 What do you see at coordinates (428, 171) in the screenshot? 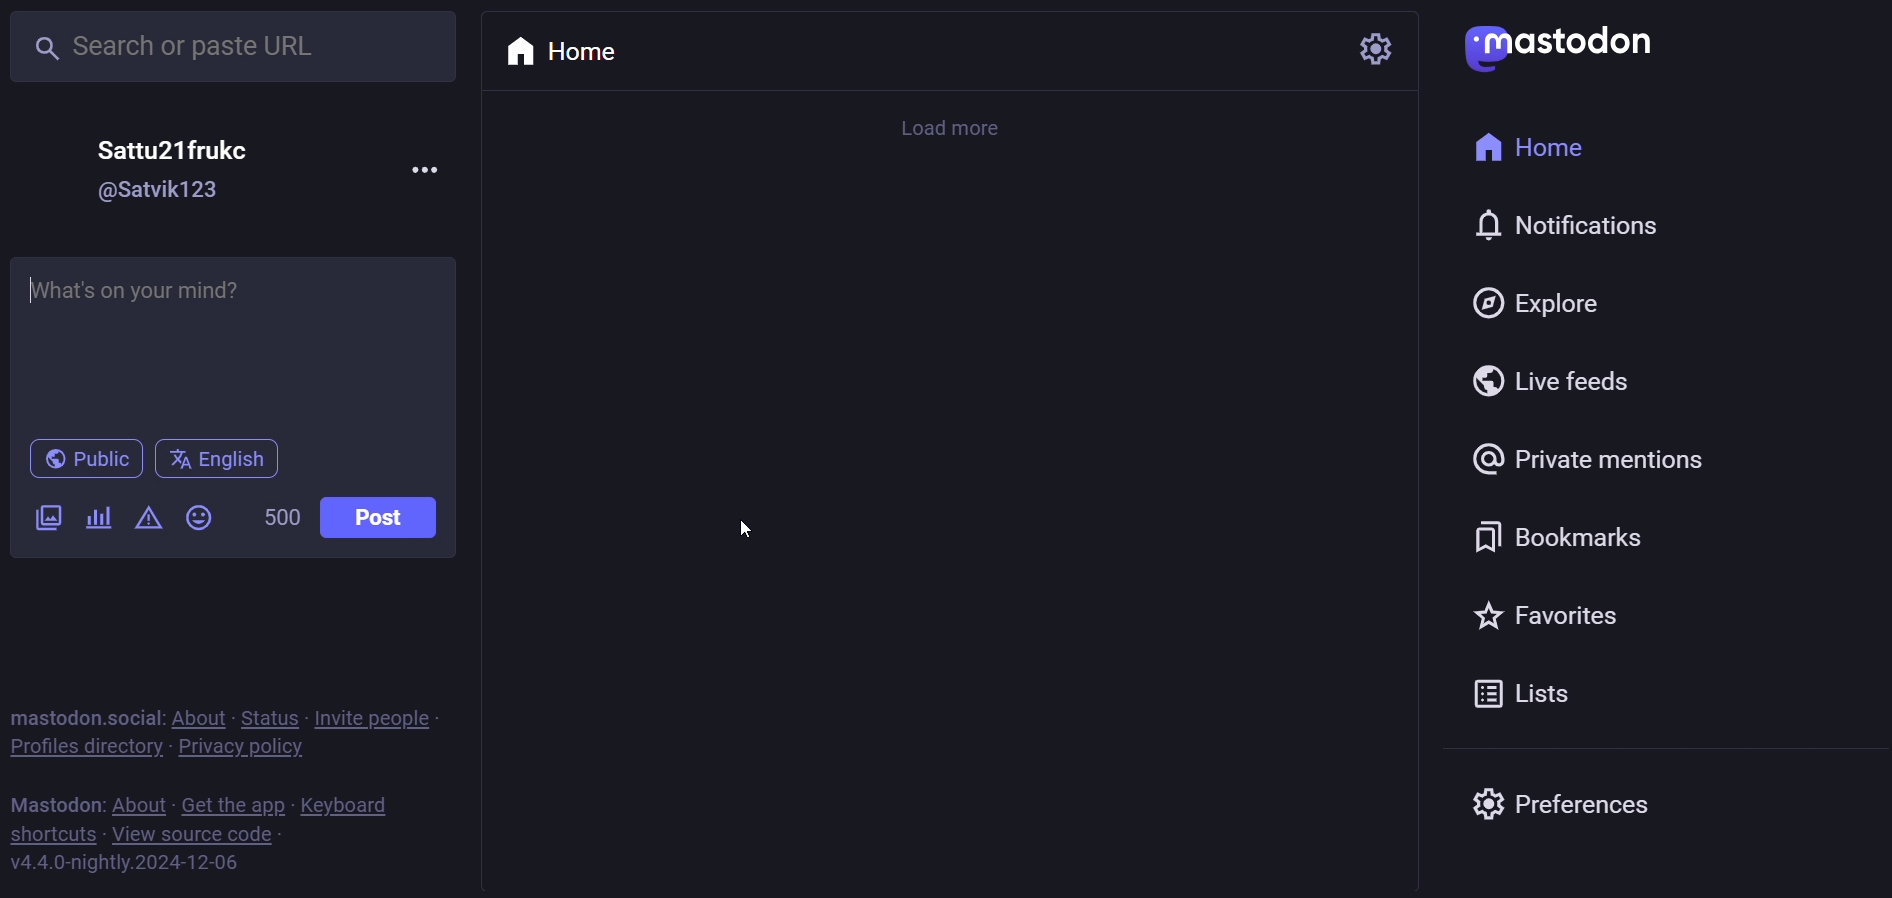
I see `more` at bounding box center [428, 171].